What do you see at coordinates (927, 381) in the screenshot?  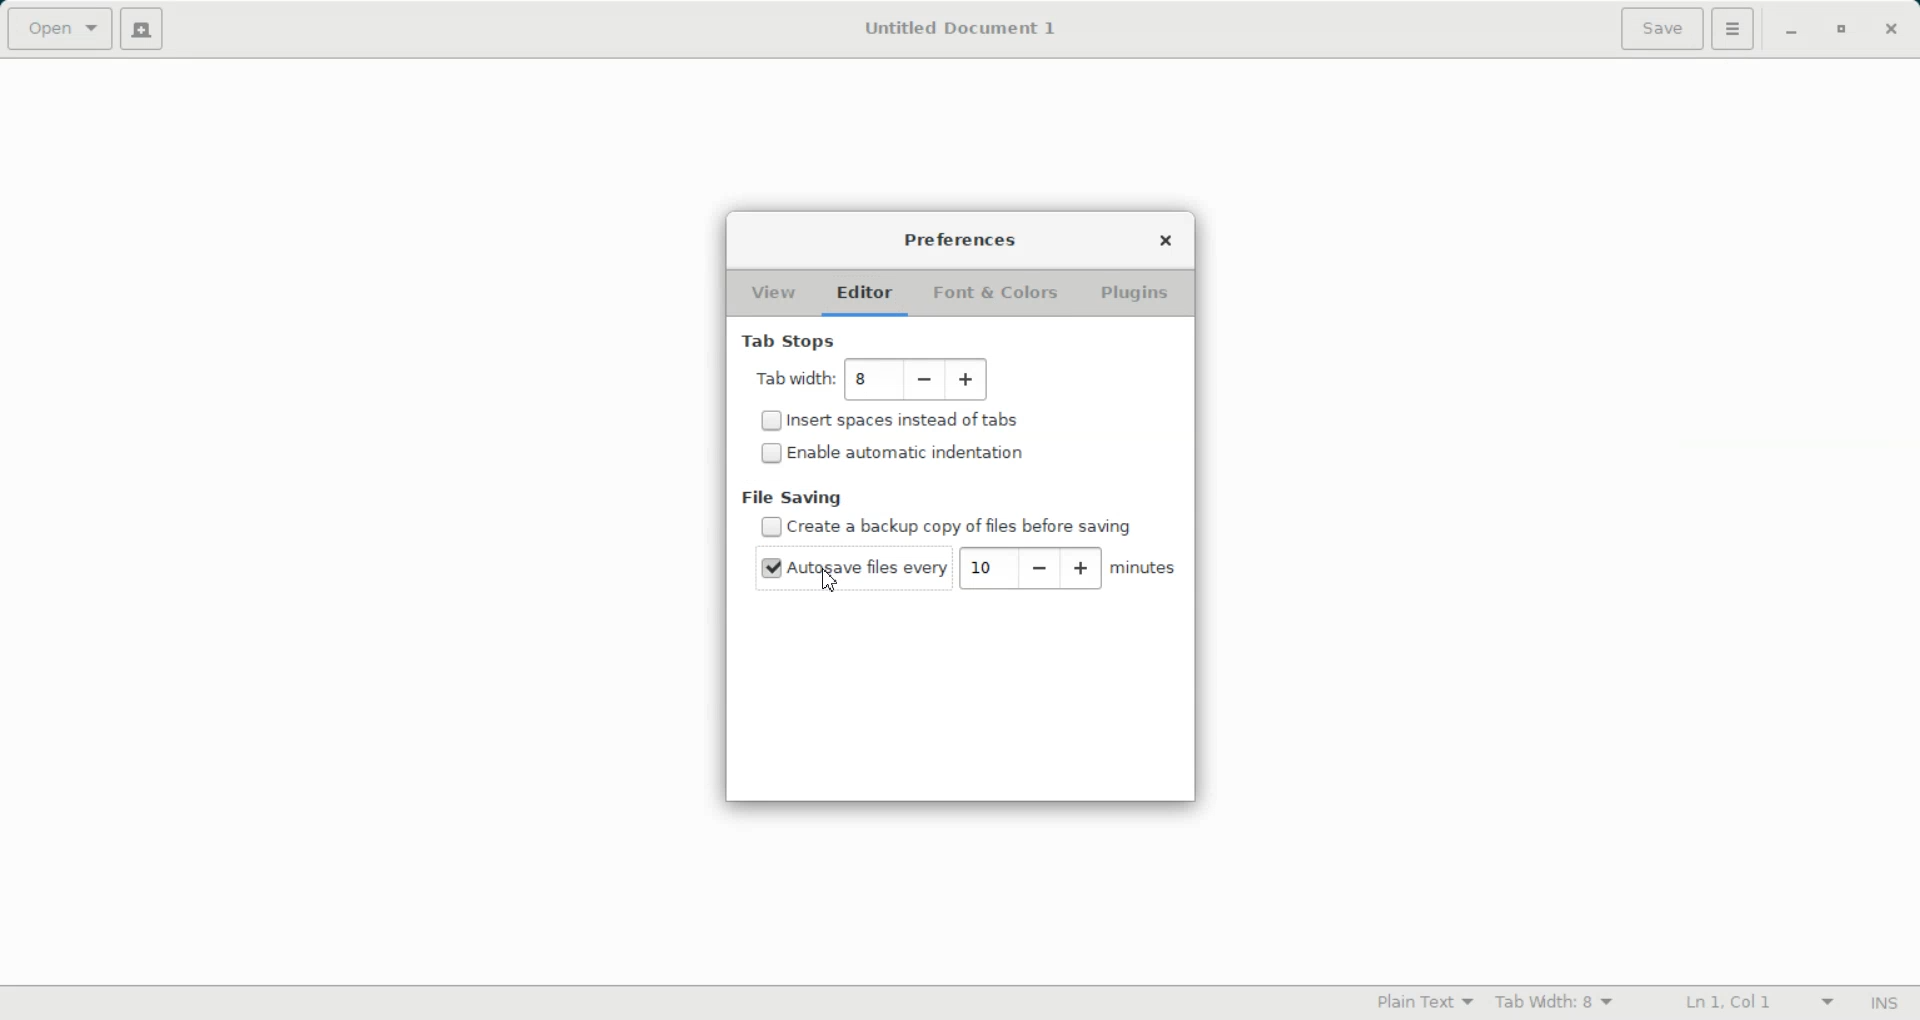 I see `Decrease` at bounding box center [927, 381].